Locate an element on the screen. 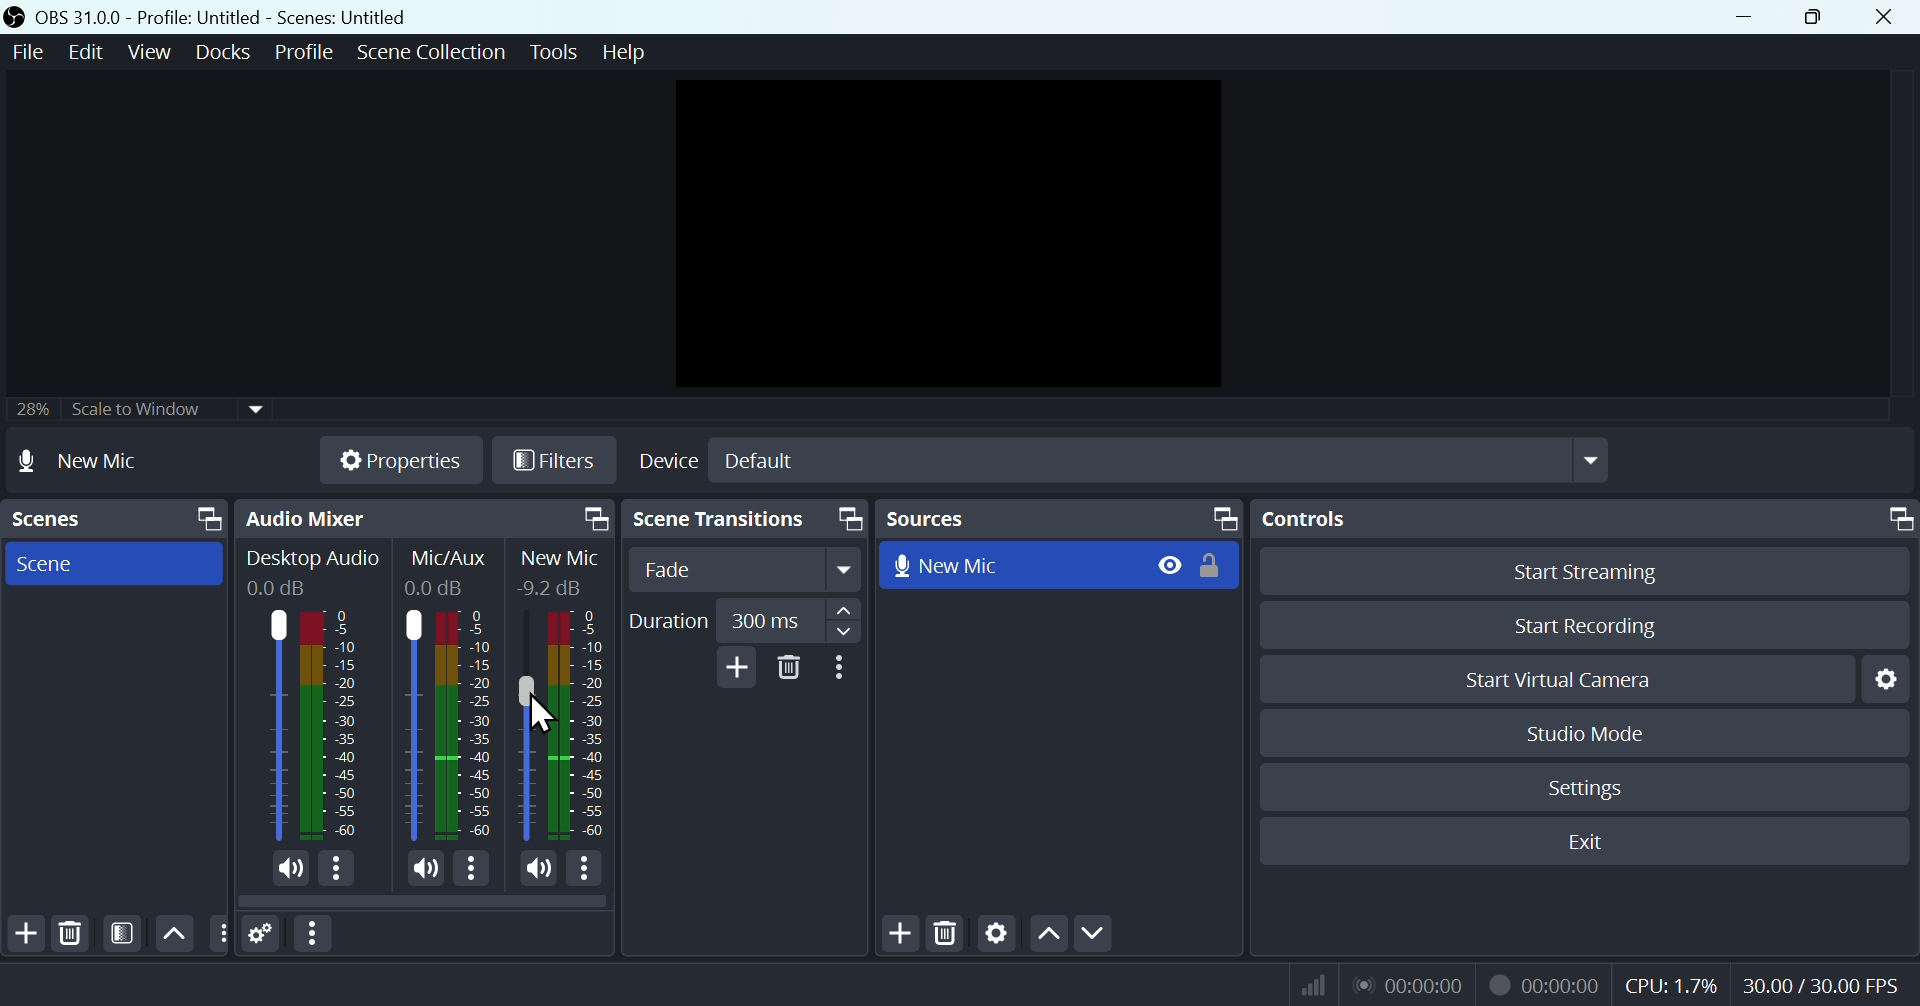  Docks is located at coordinates (227, 52).